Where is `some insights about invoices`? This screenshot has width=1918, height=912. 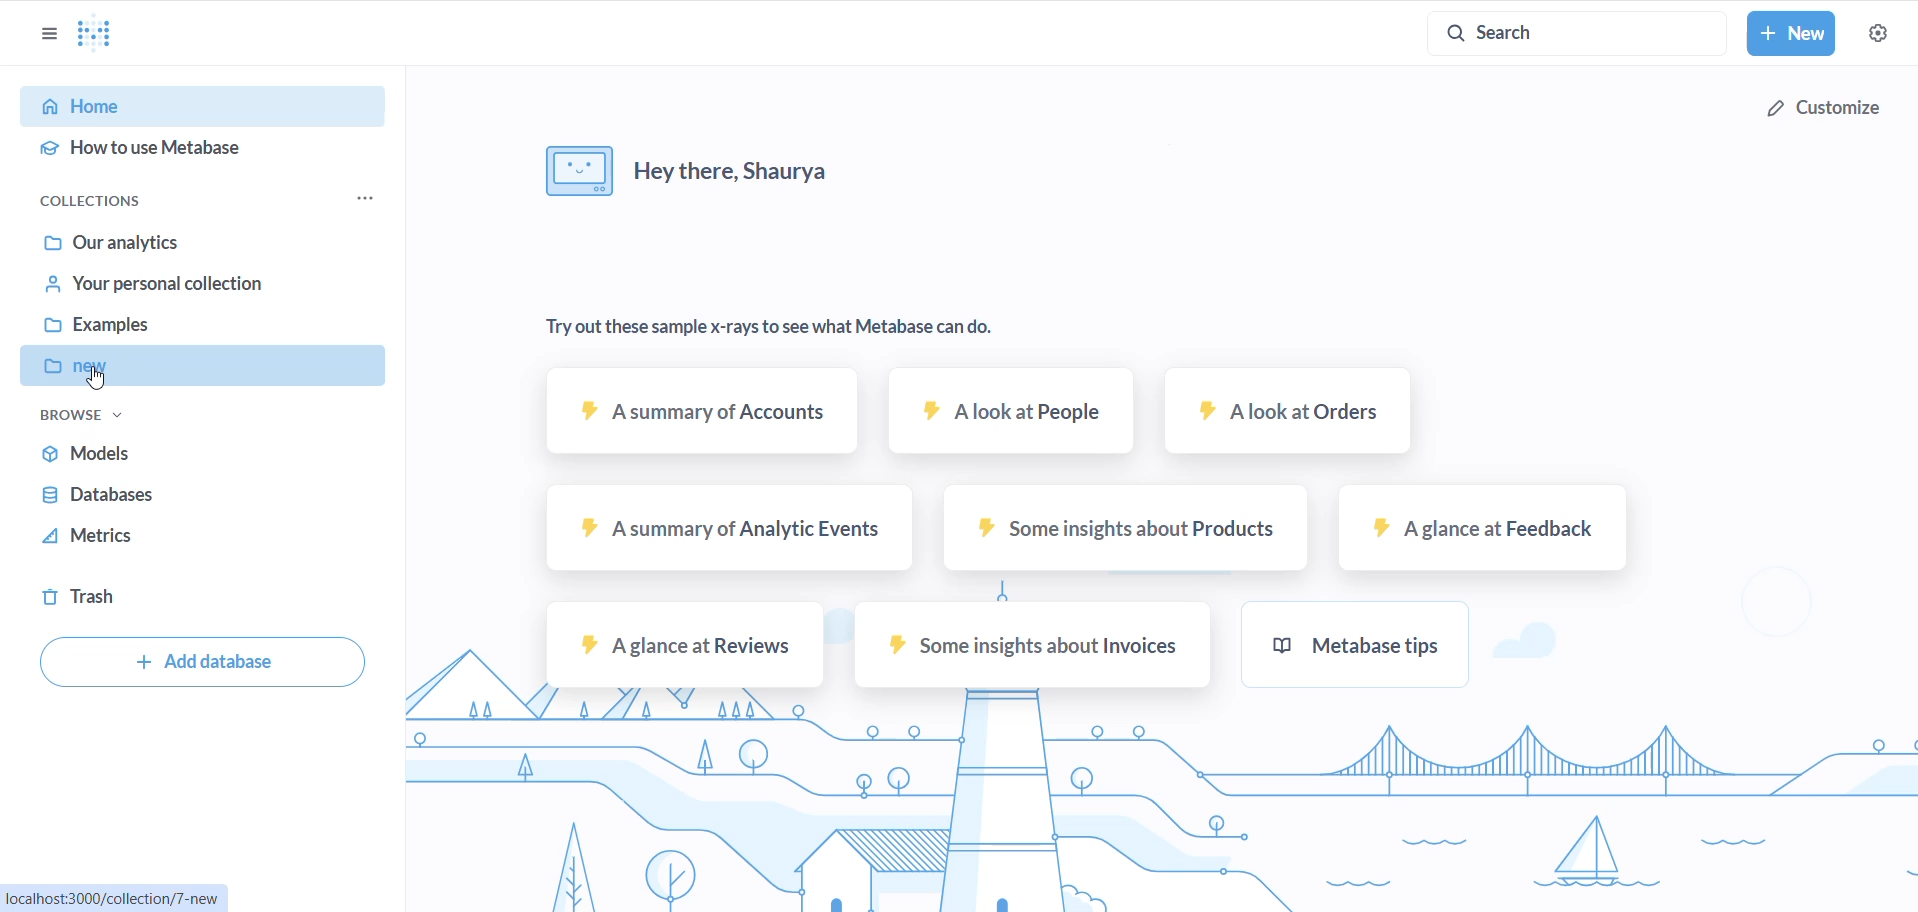
some insights about invoices is located at coordinates (1030, 650).